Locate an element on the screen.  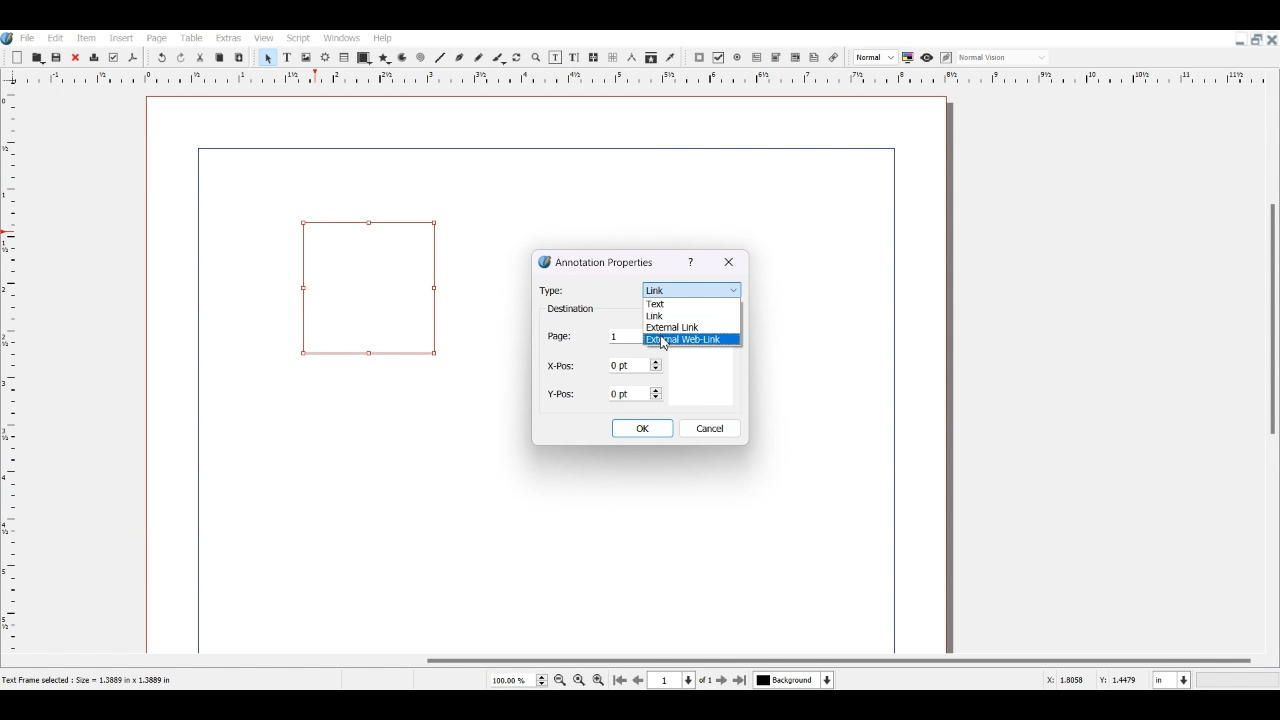
Type is located at coordinates (553, 290).